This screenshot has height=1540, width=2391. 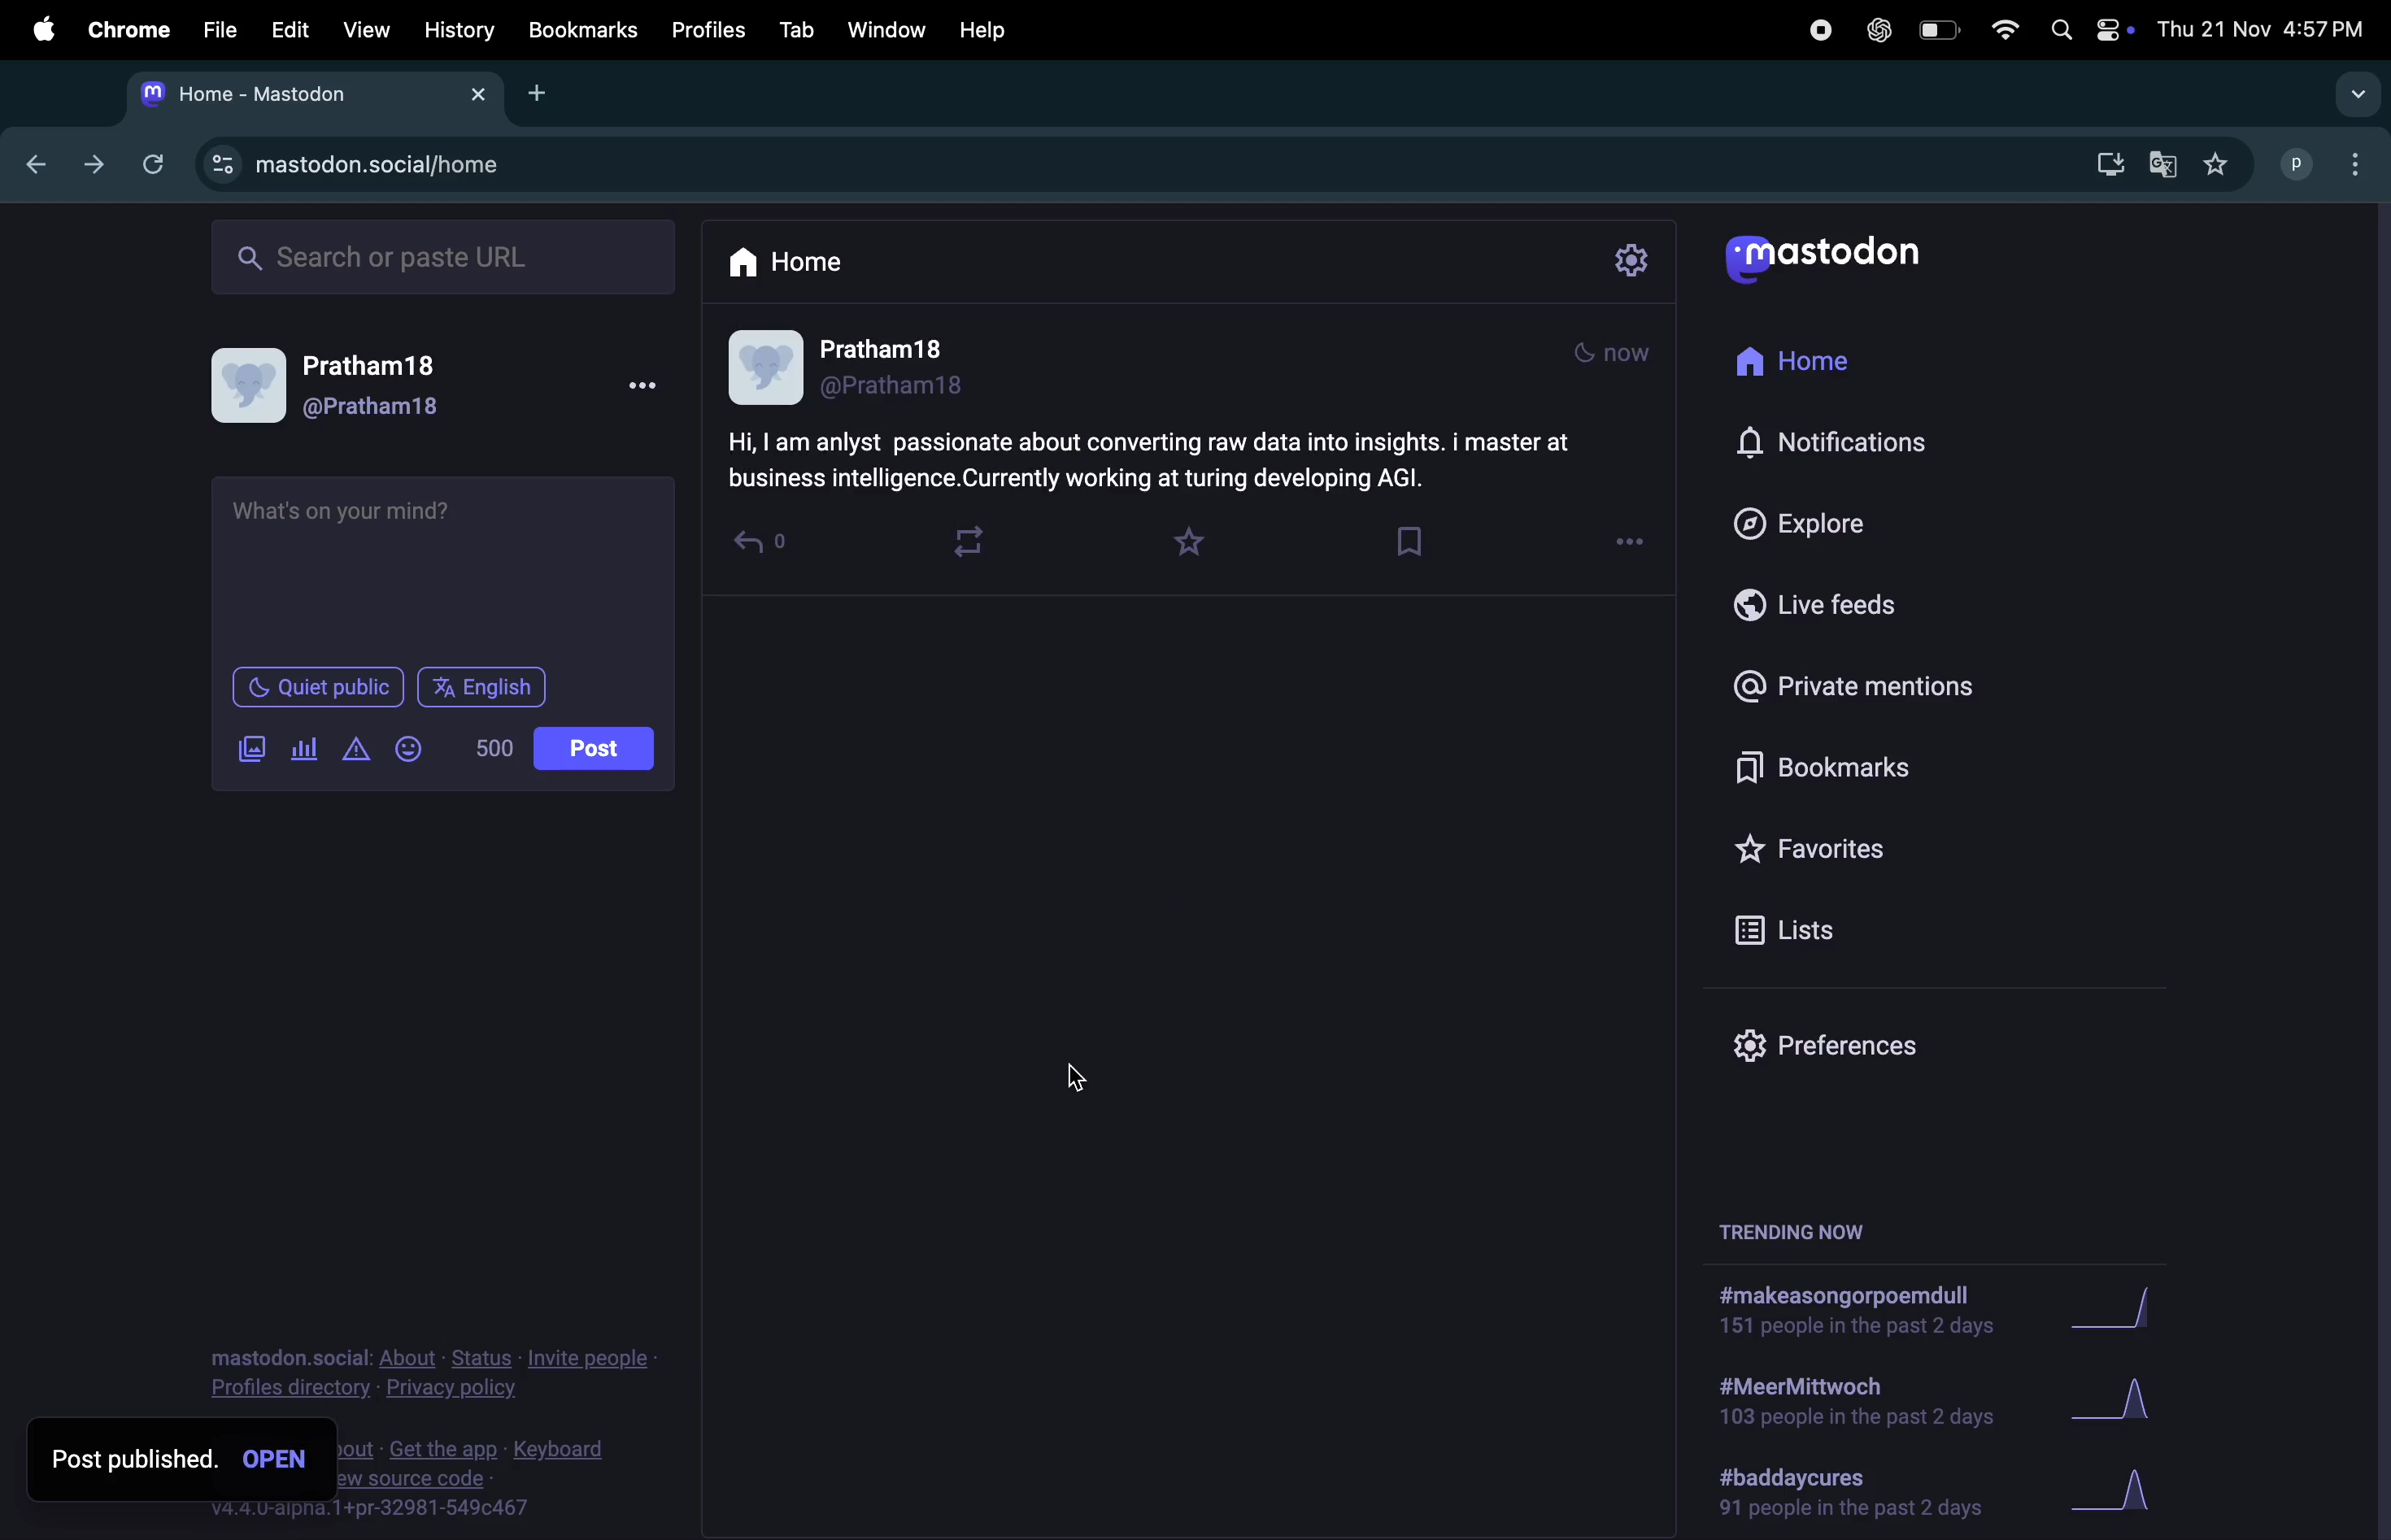 I want to click on file, so click(x=213, y=31).